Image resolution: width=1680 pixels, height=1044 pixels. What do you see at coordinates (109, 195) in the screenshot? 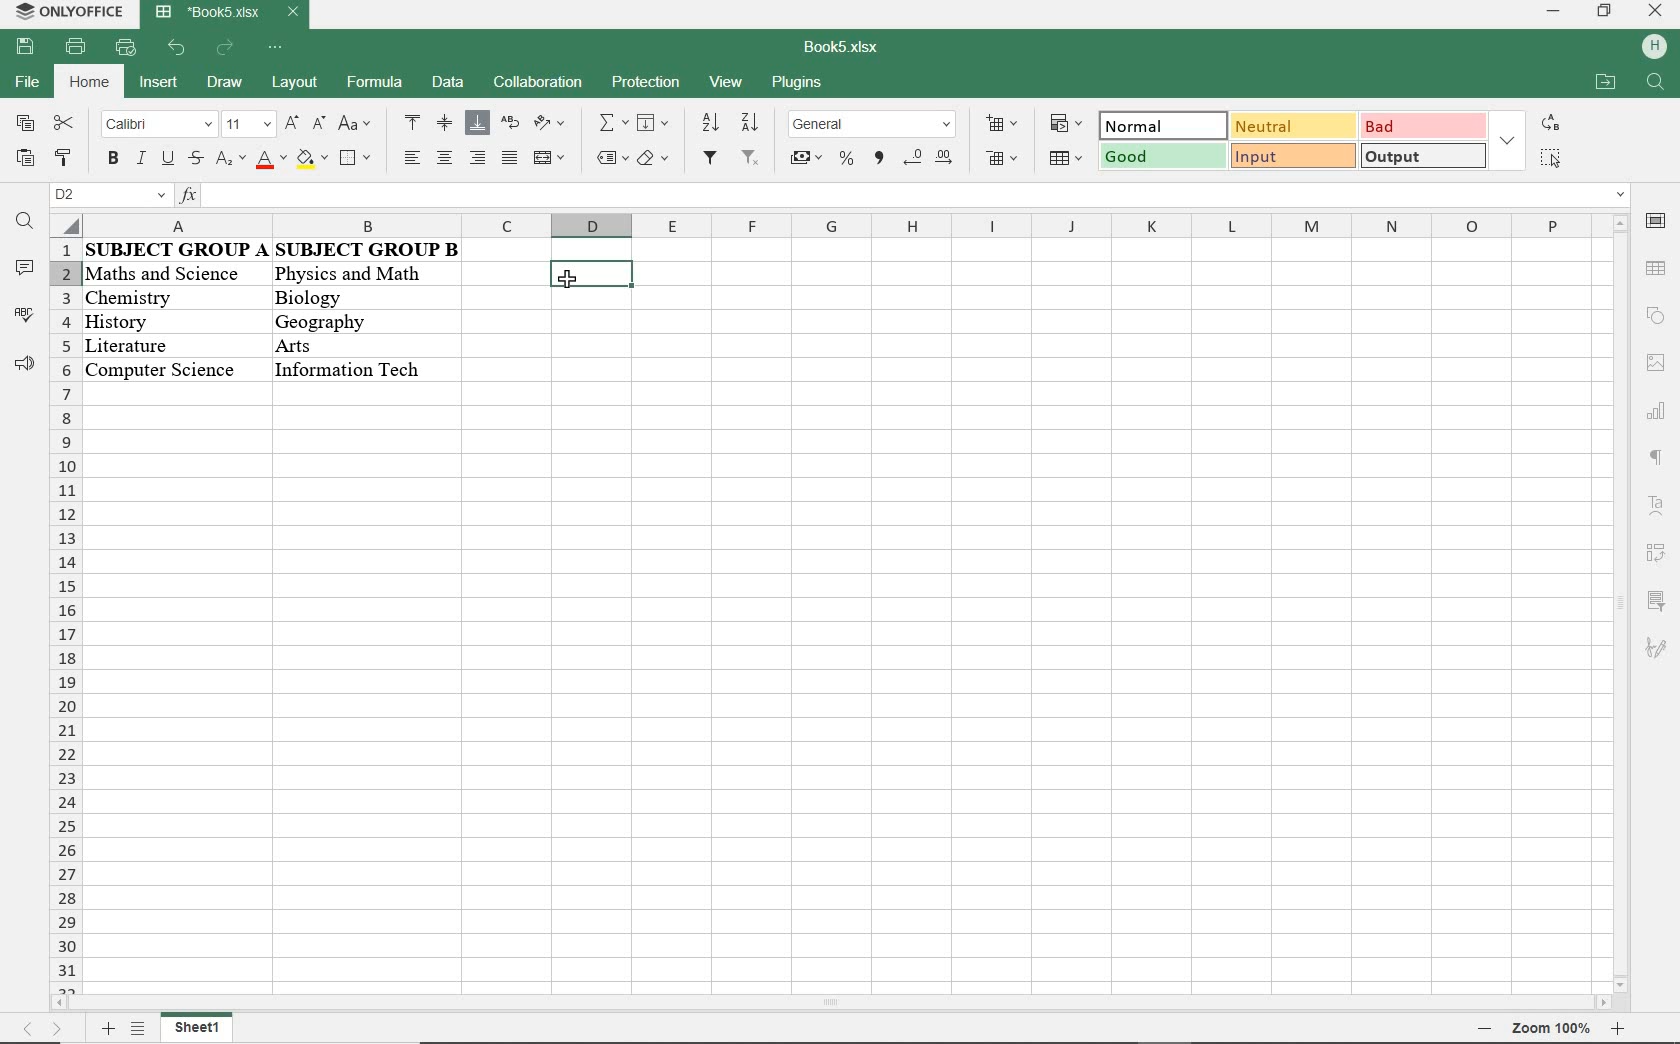
I see `name manager` at bounding box center [109, 195].